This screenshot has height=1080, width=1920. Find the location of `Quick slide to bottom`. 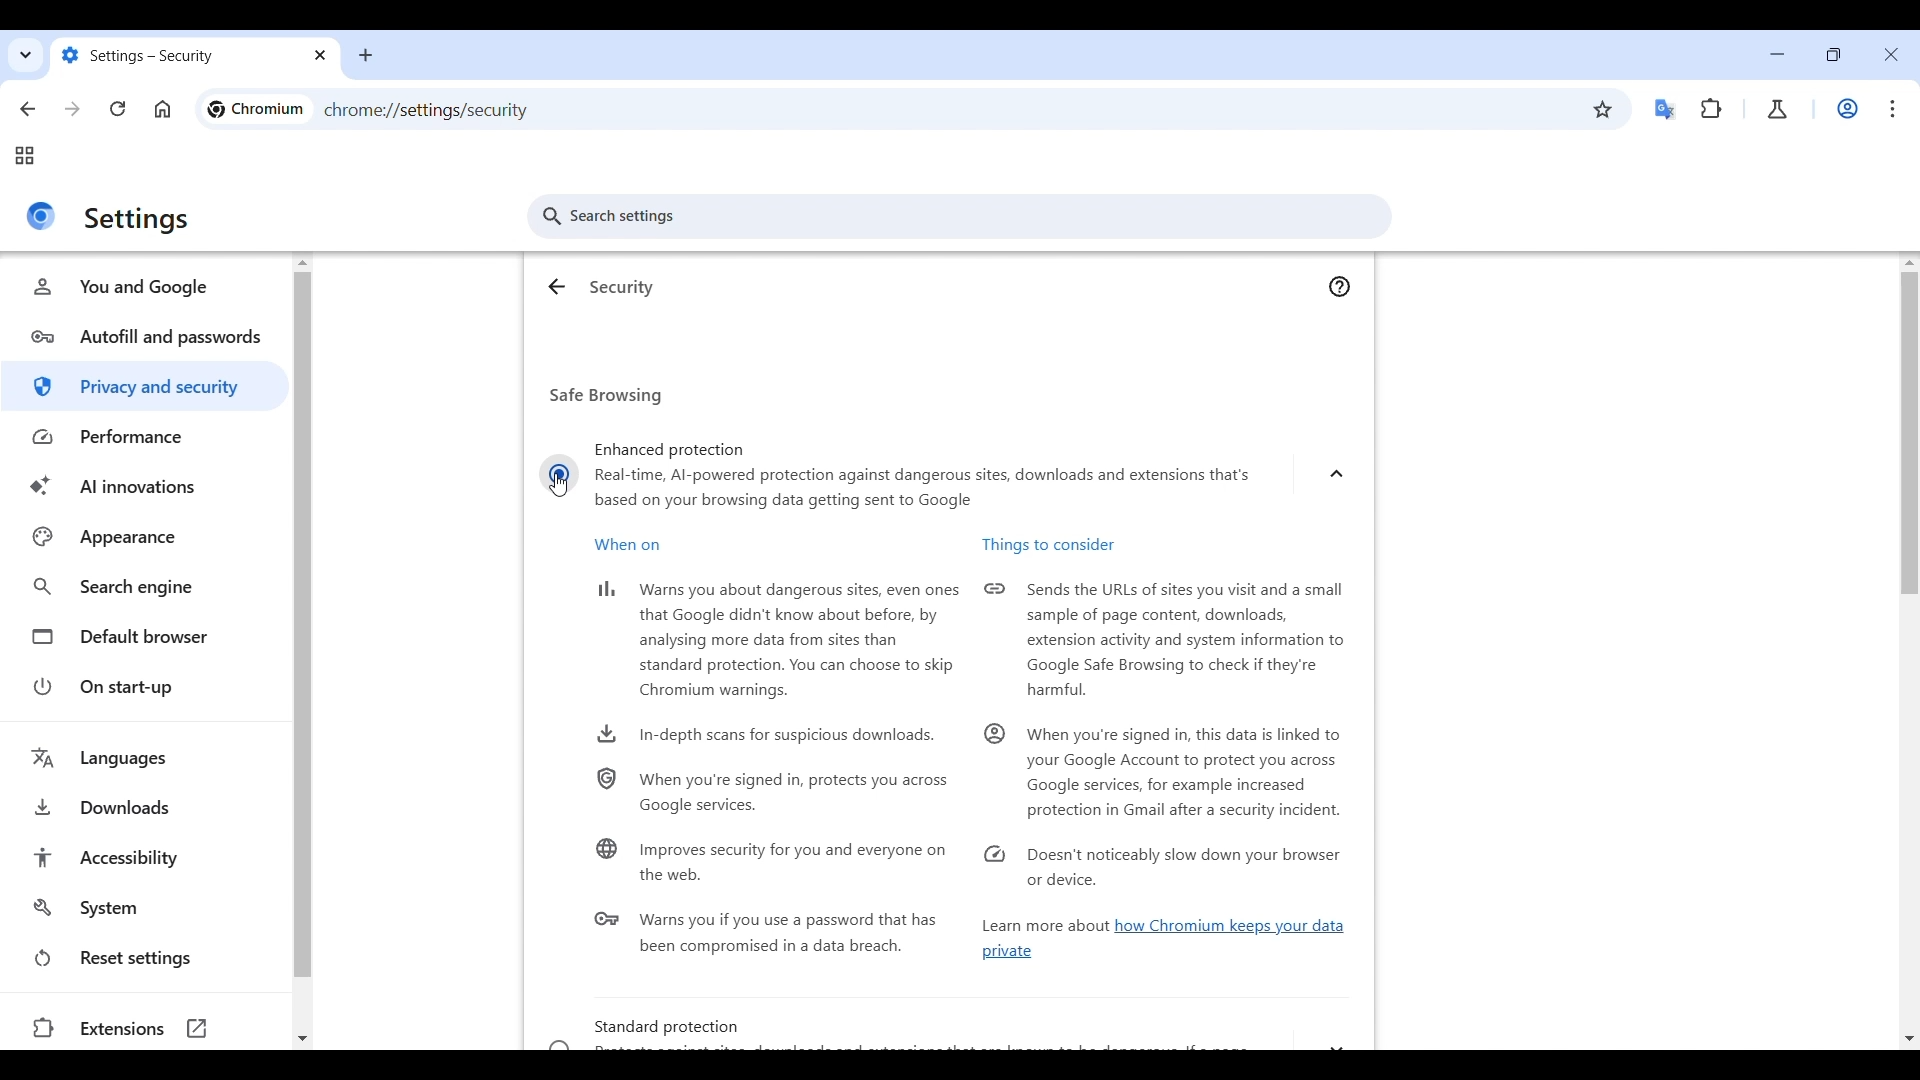

Quick slide to bottom is located at coordinates (301, 1040).